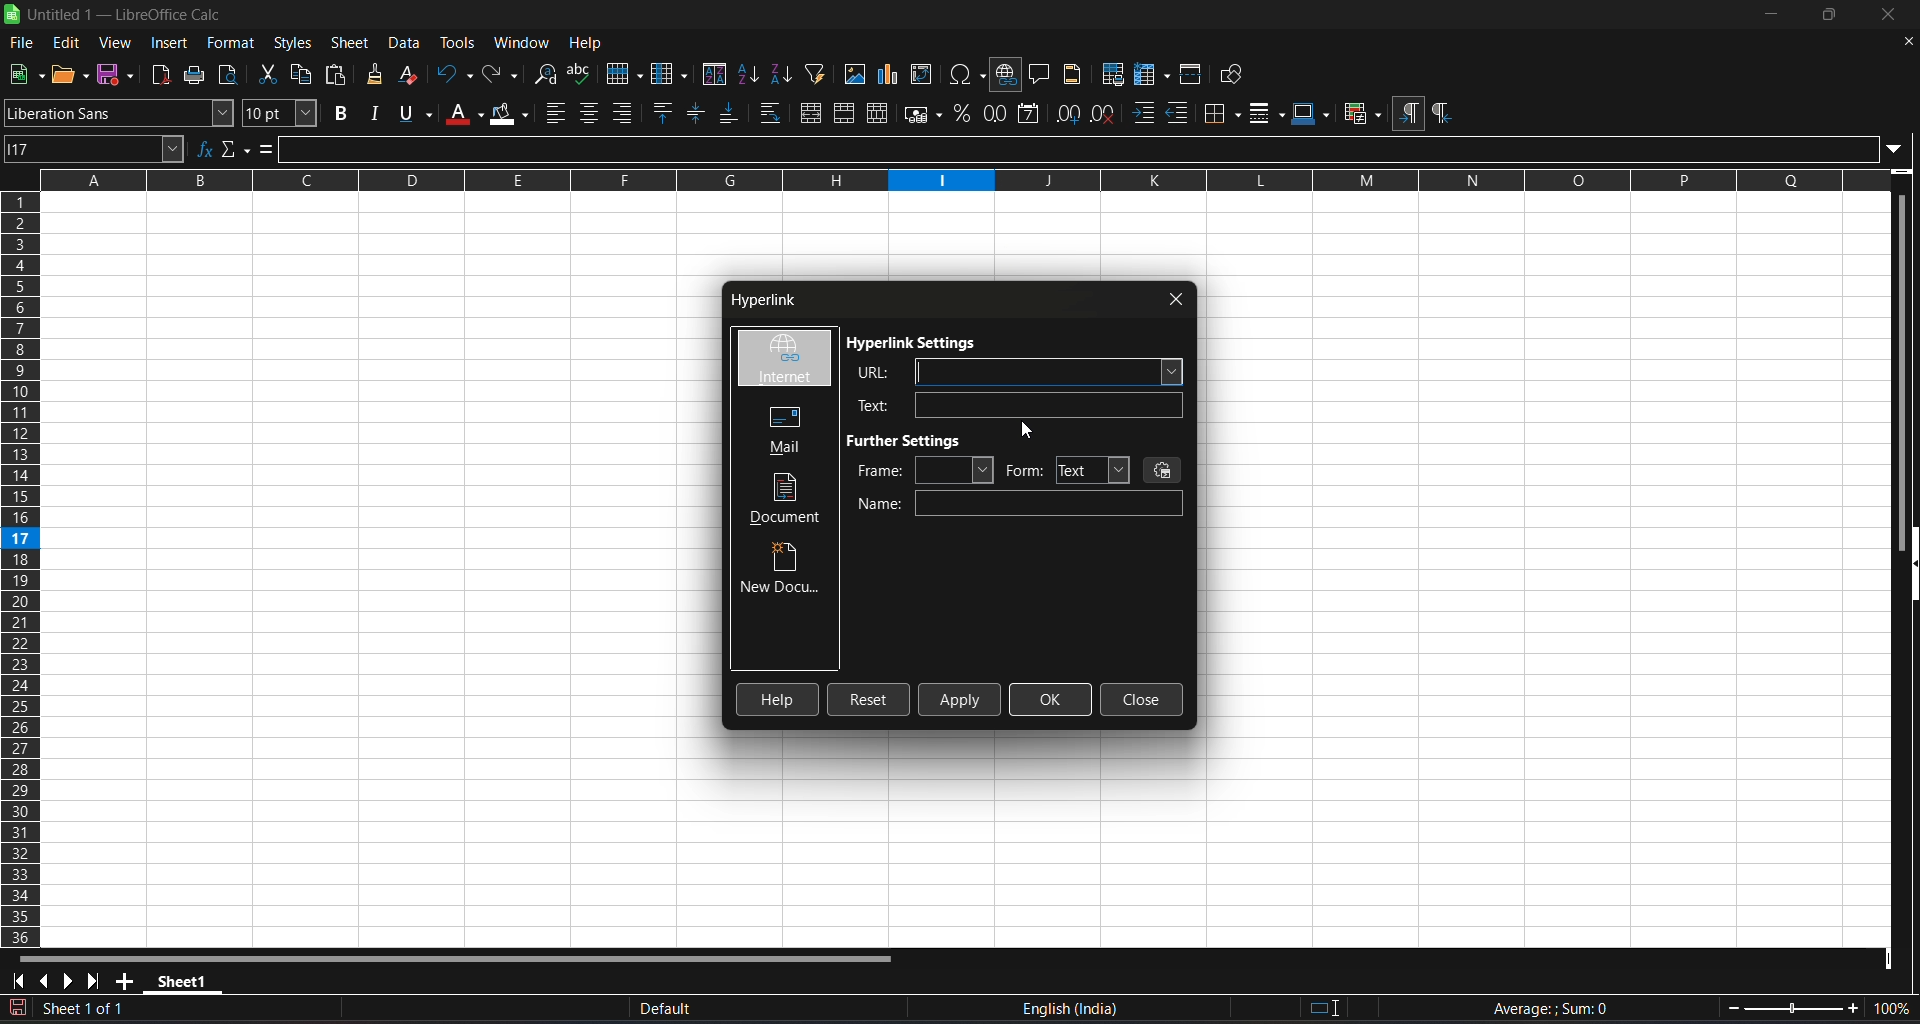 The width and height of the screenshot is (1920, 1024). What do you see at coordinates (1164, 469) in the screenshot?
I see `events` at bounding box center [1164, 469].